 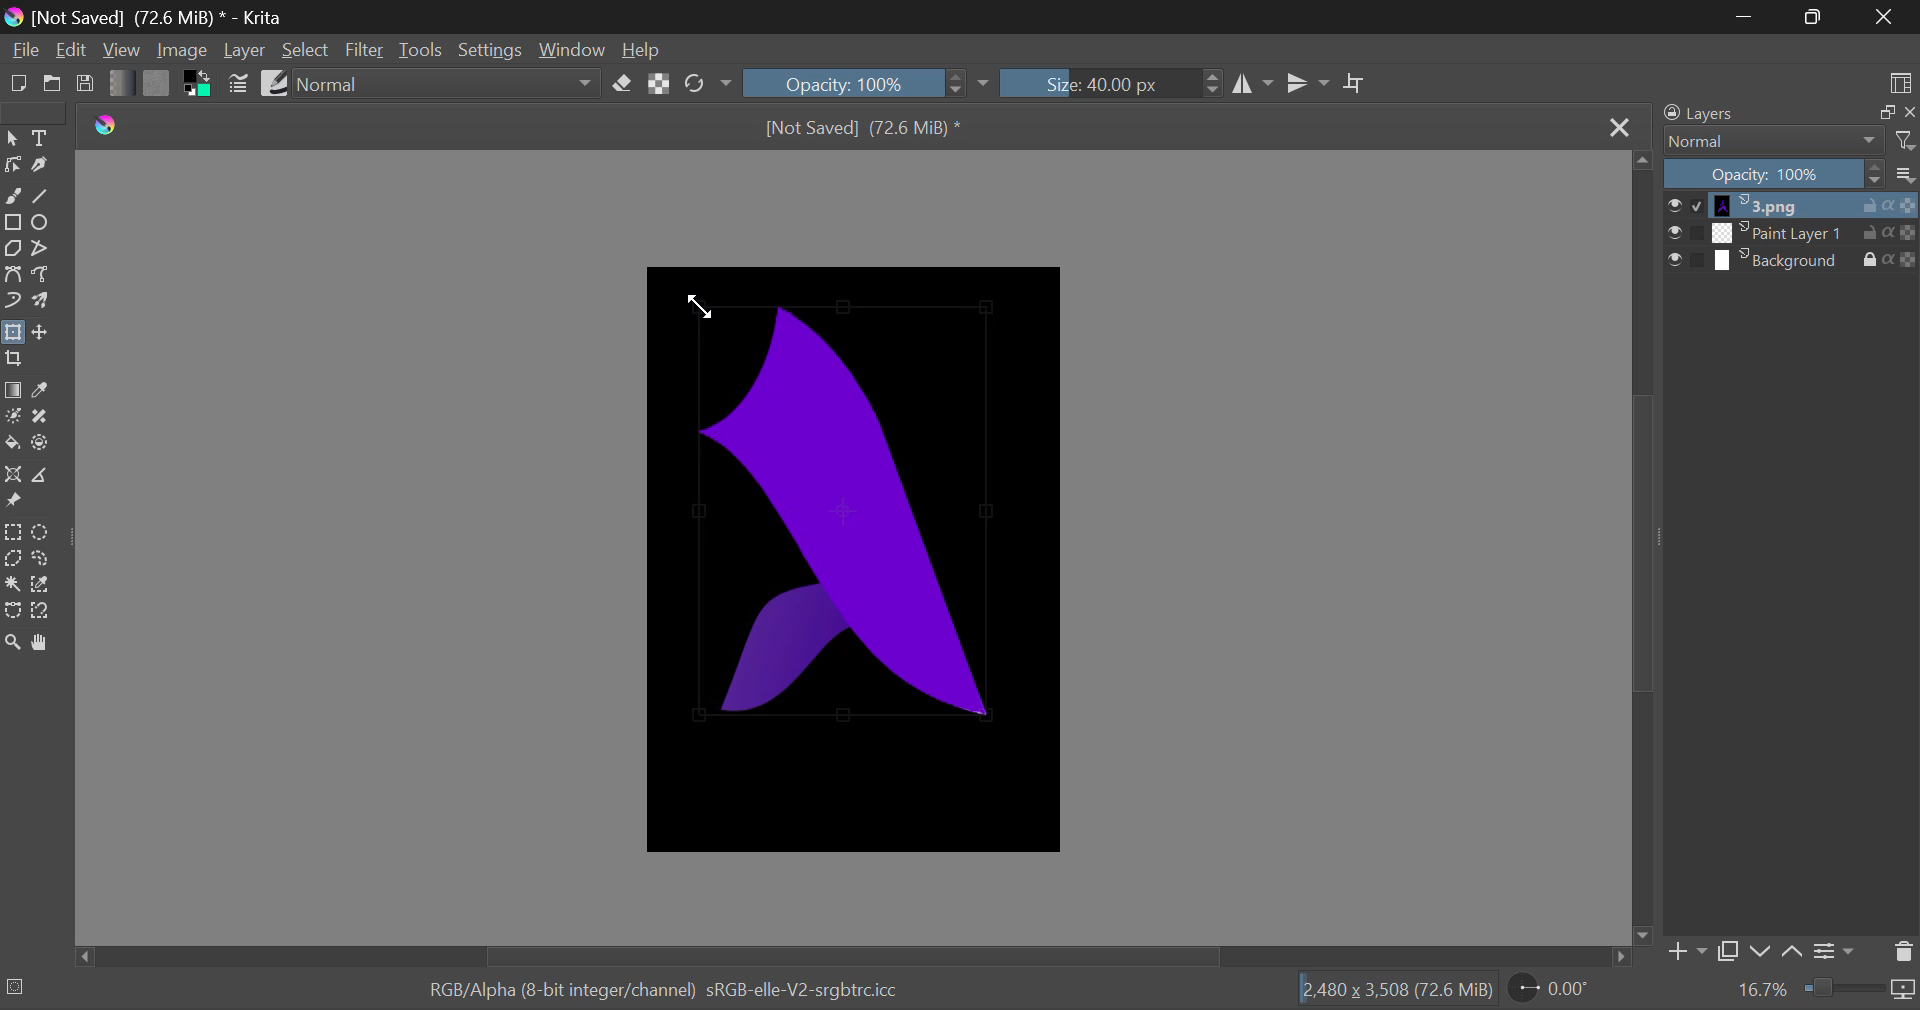 What do you see at coordinates (110, 126) in the screenshot?
I see `logo` at bounding box center [110, 126].